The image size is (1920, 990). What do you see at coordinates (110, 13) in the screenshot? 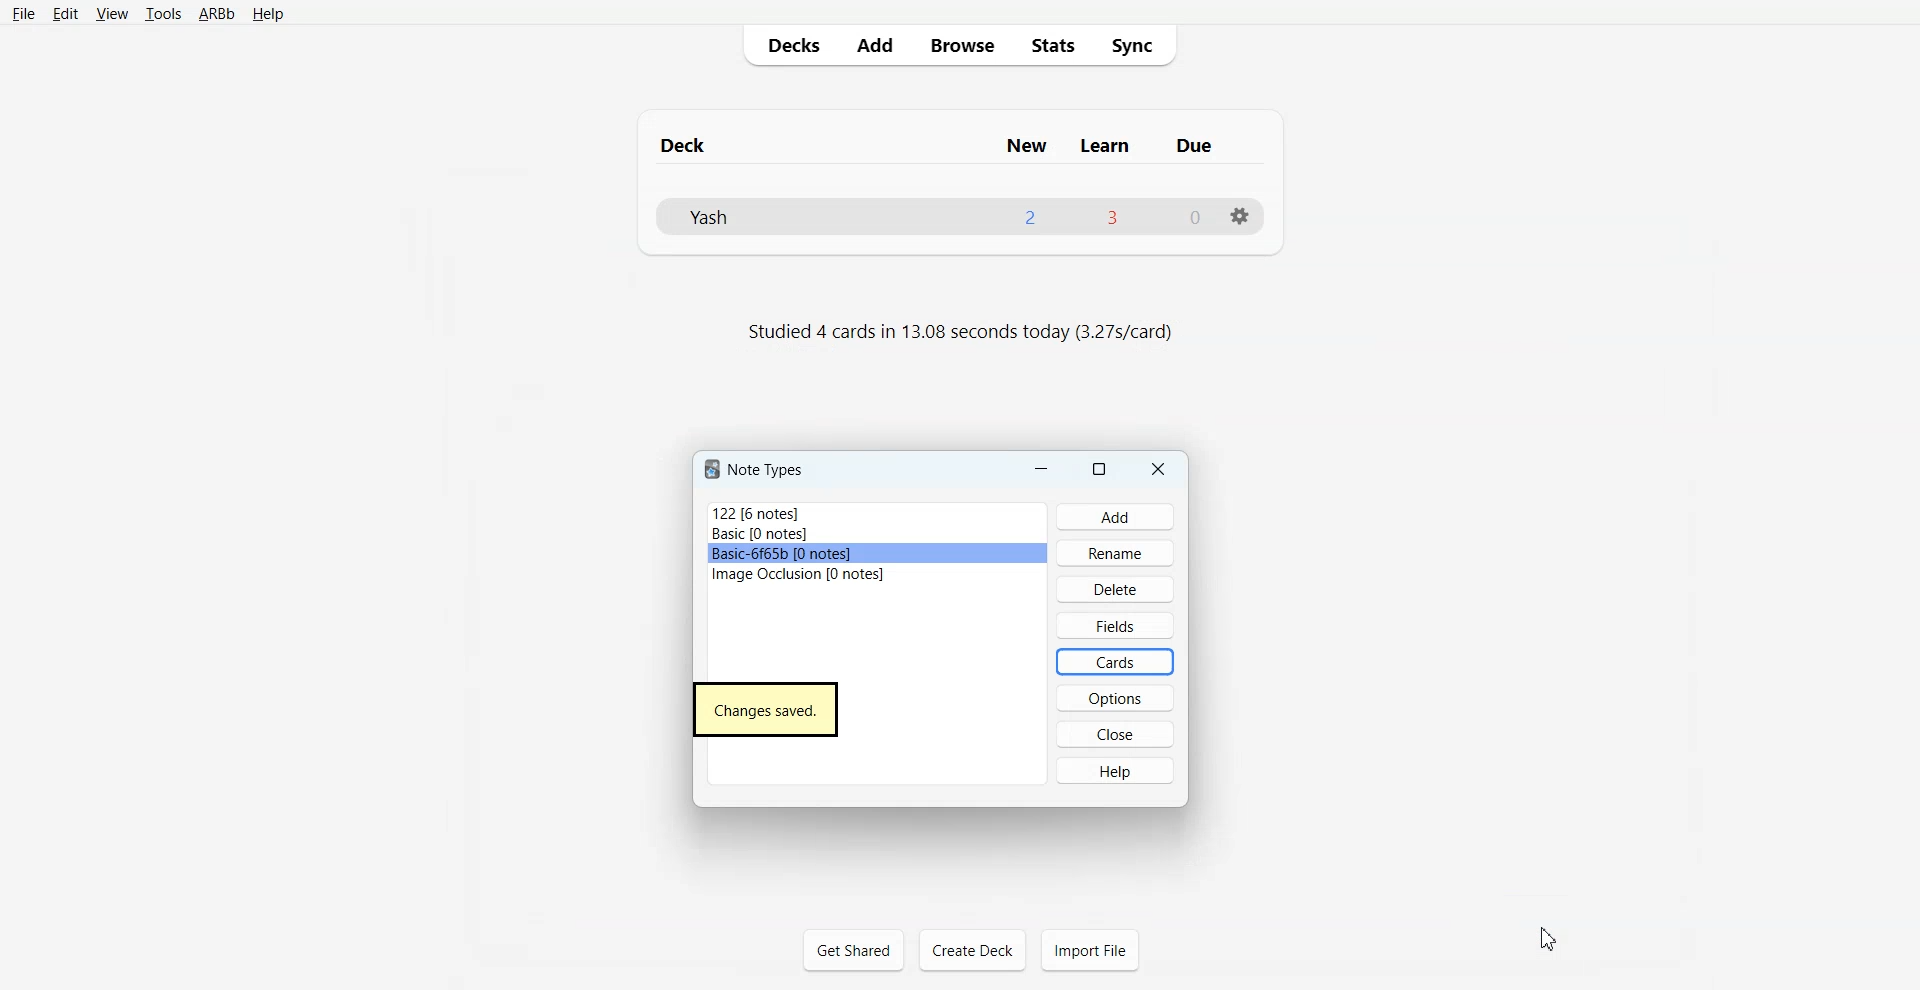
I see `View` at bounding box center [110, 13].